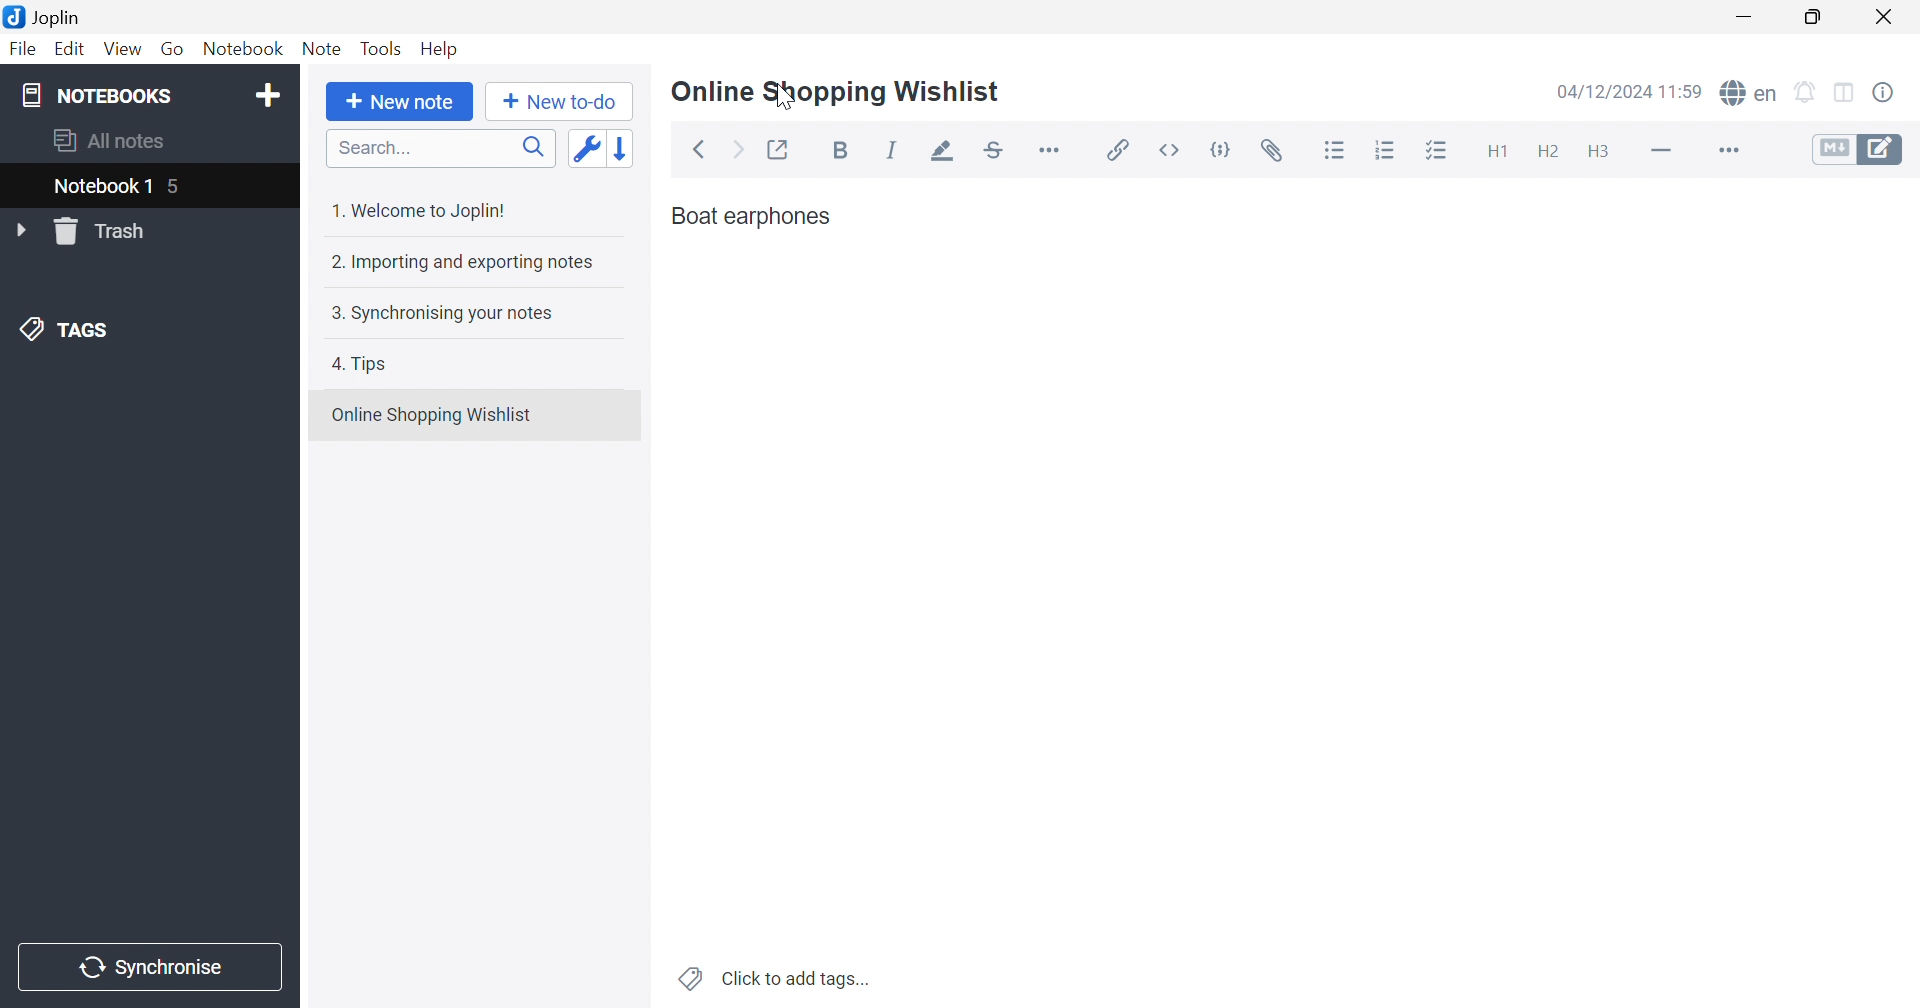 This screenshot has height=1008, width=1920. I want to click on Inline code, so click(1171, 149).